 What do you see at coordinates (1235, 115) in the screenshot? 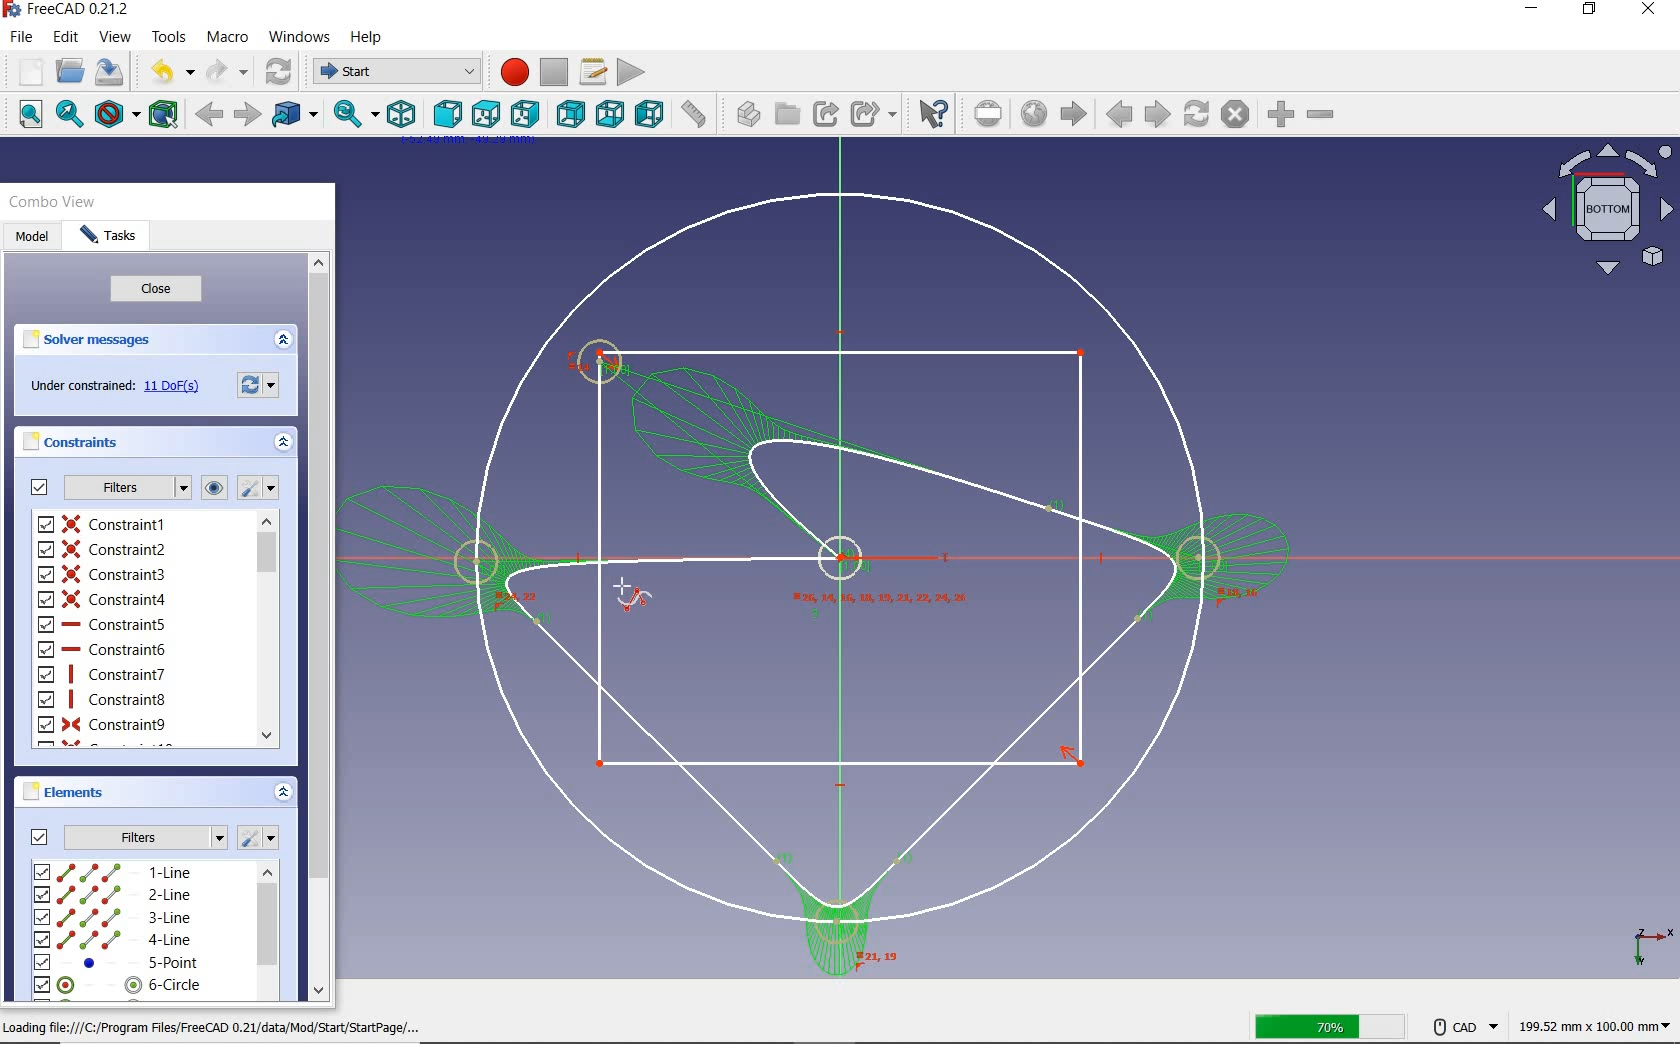
I see `stop loading` at bounding box center [1235, 115].